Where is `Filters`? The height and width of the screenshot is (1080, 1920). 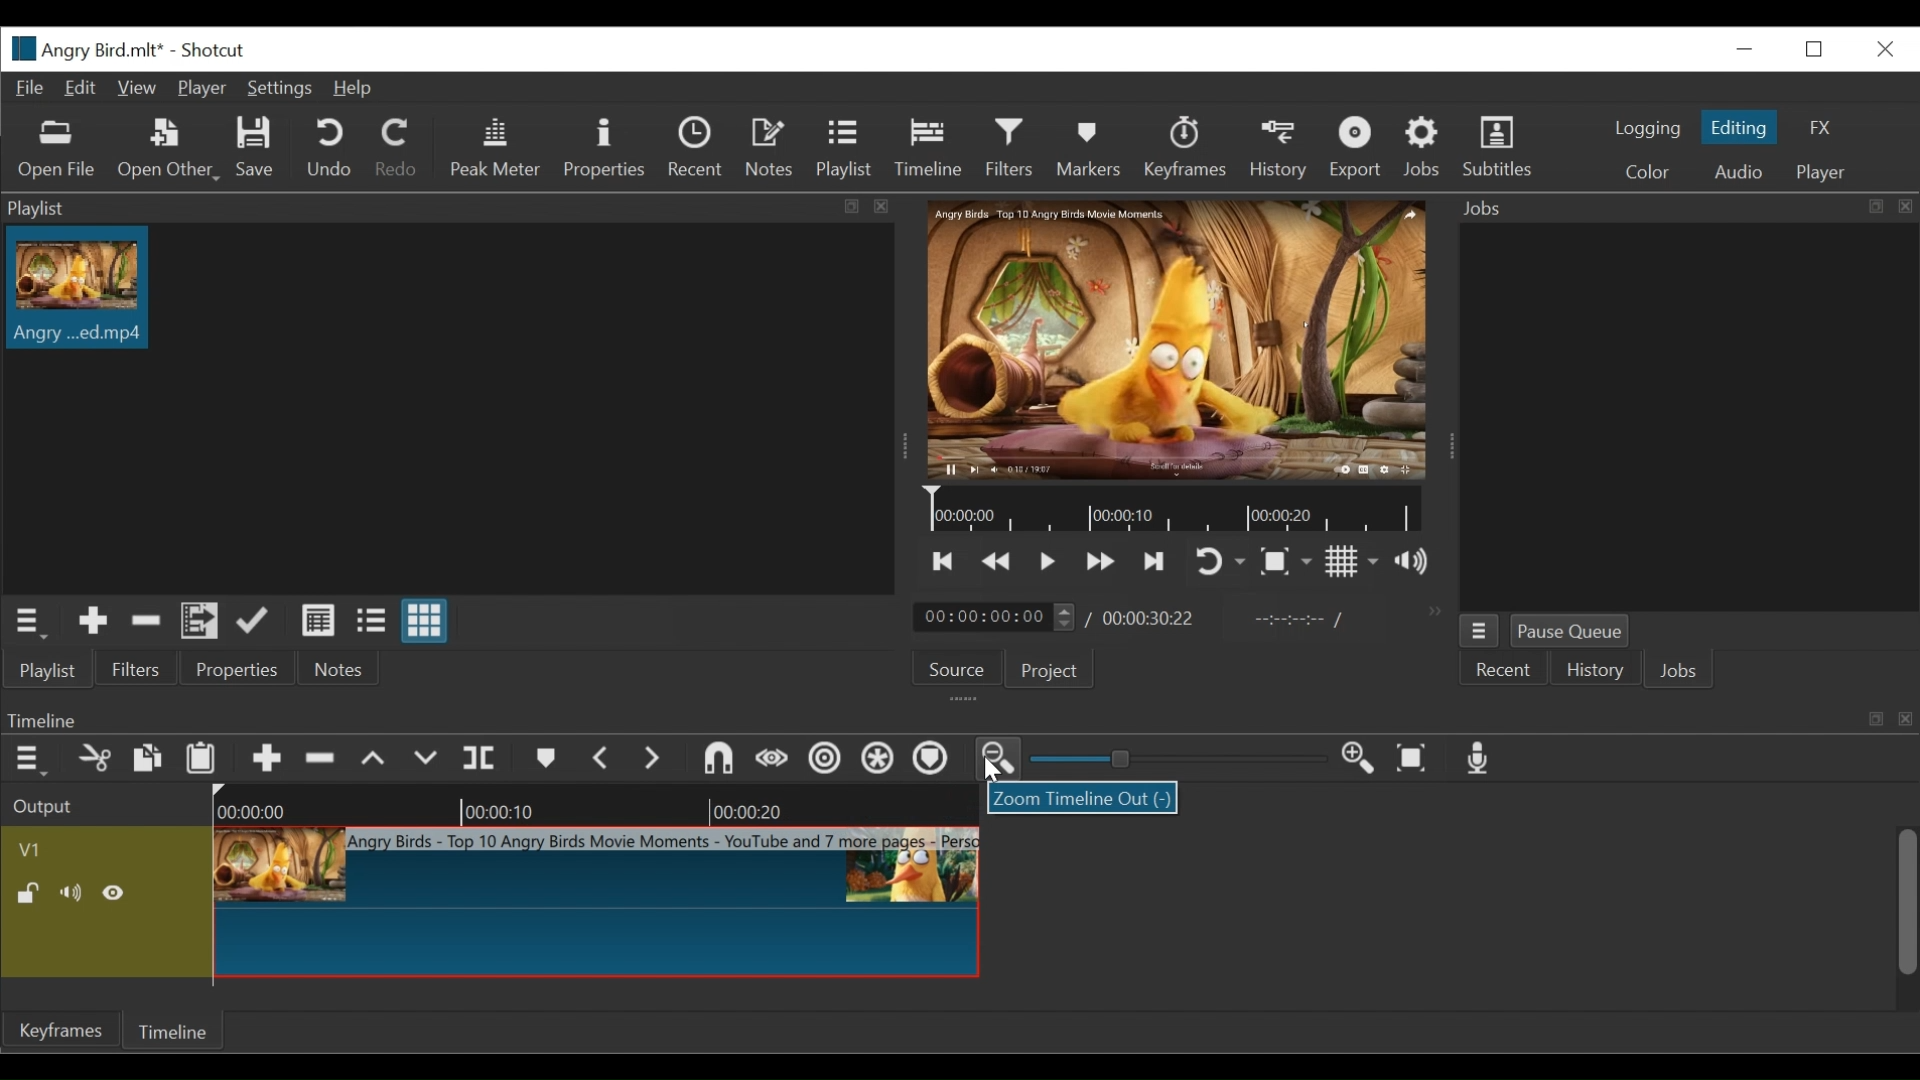
Filters is located at coordinates (137, 669).